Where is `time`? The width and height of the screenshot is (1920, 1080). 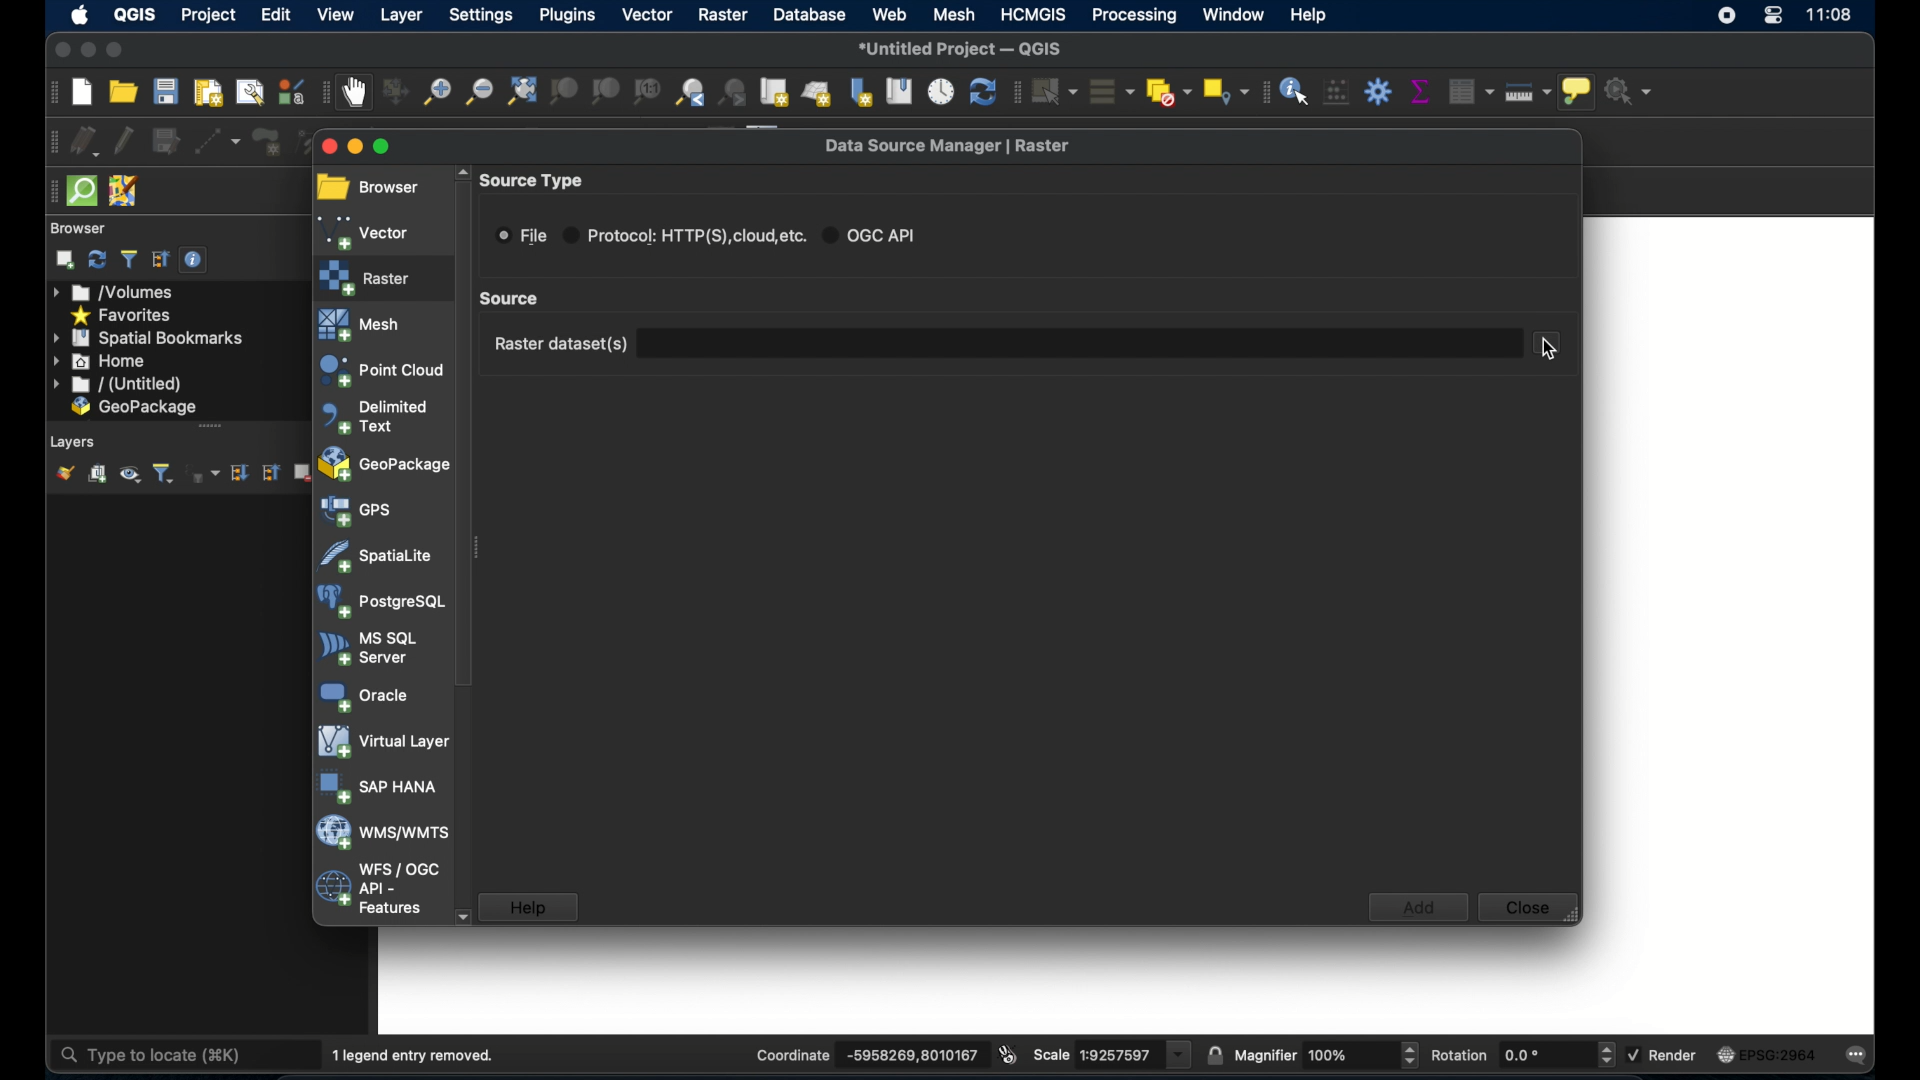
time is located at coordinates (1831, 17).